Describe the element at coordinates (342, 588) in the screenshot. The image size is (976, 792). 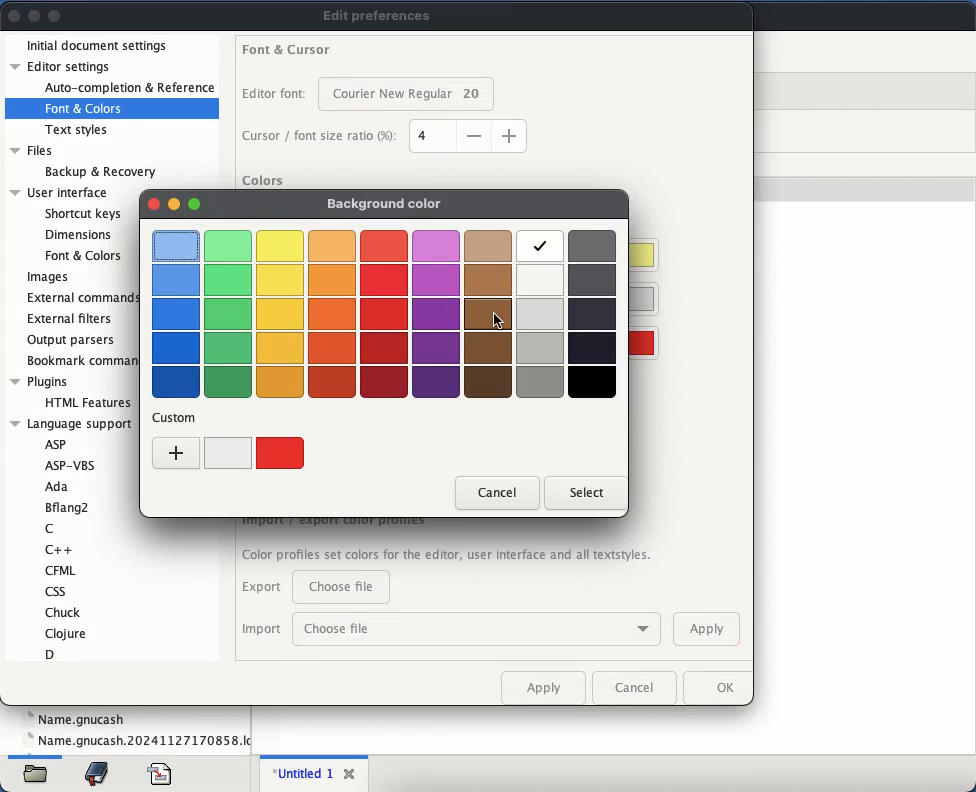
I see `choose file` at that location.